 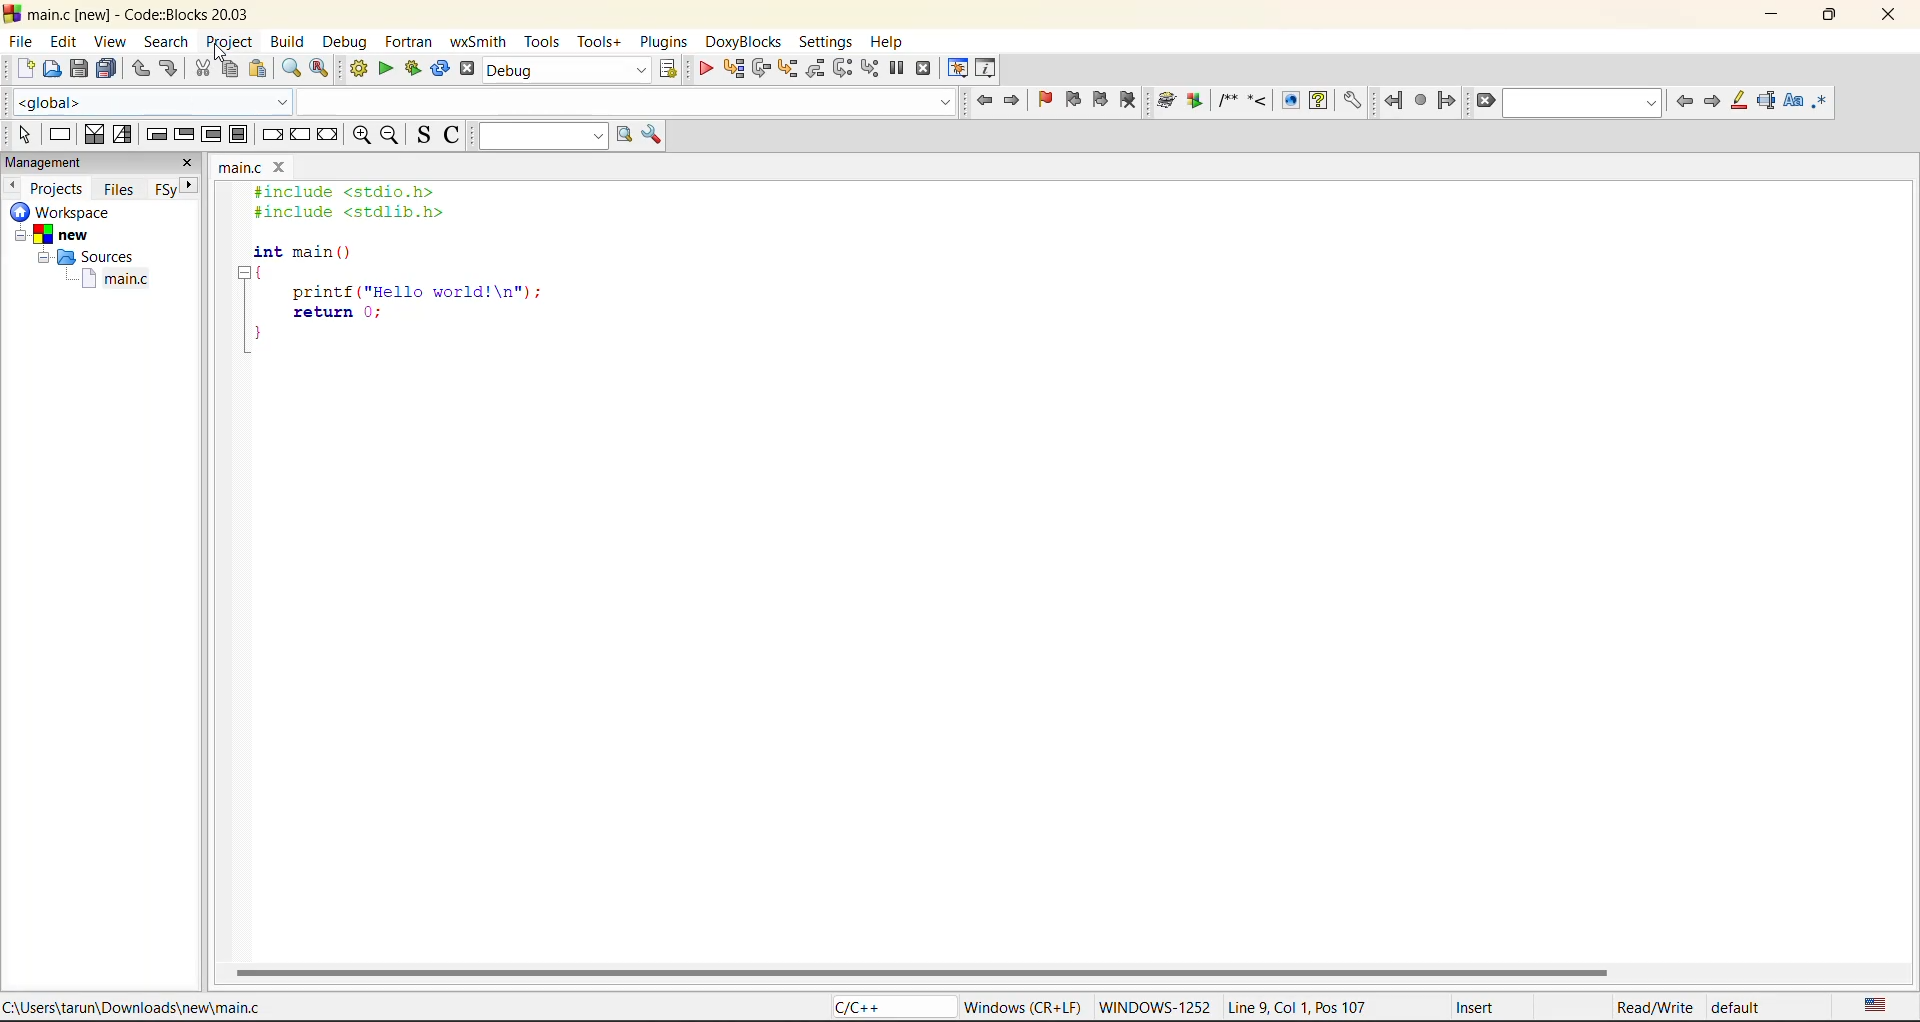 I want to click on break instruction, so click(x=271, y=136).